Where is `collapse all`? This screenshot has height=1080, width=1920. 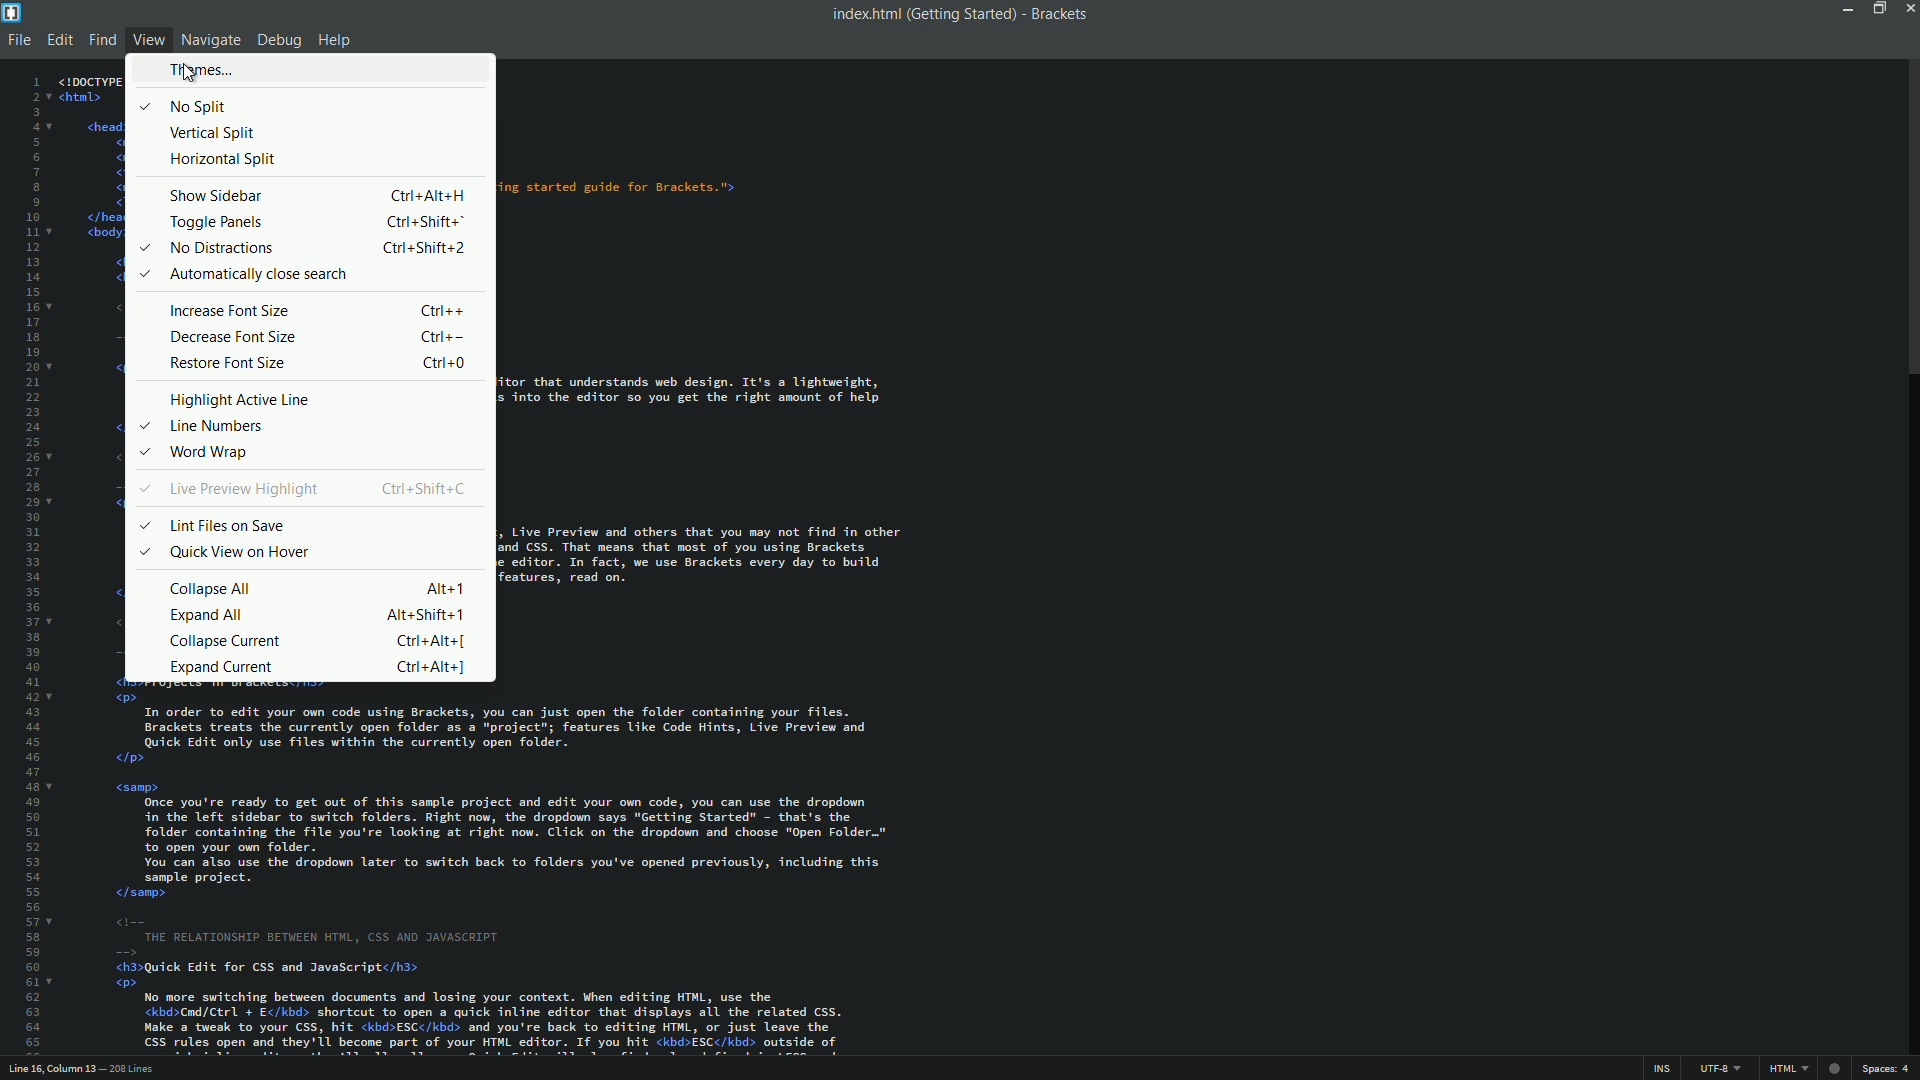 collapse all is located at coordinates (212, 588).